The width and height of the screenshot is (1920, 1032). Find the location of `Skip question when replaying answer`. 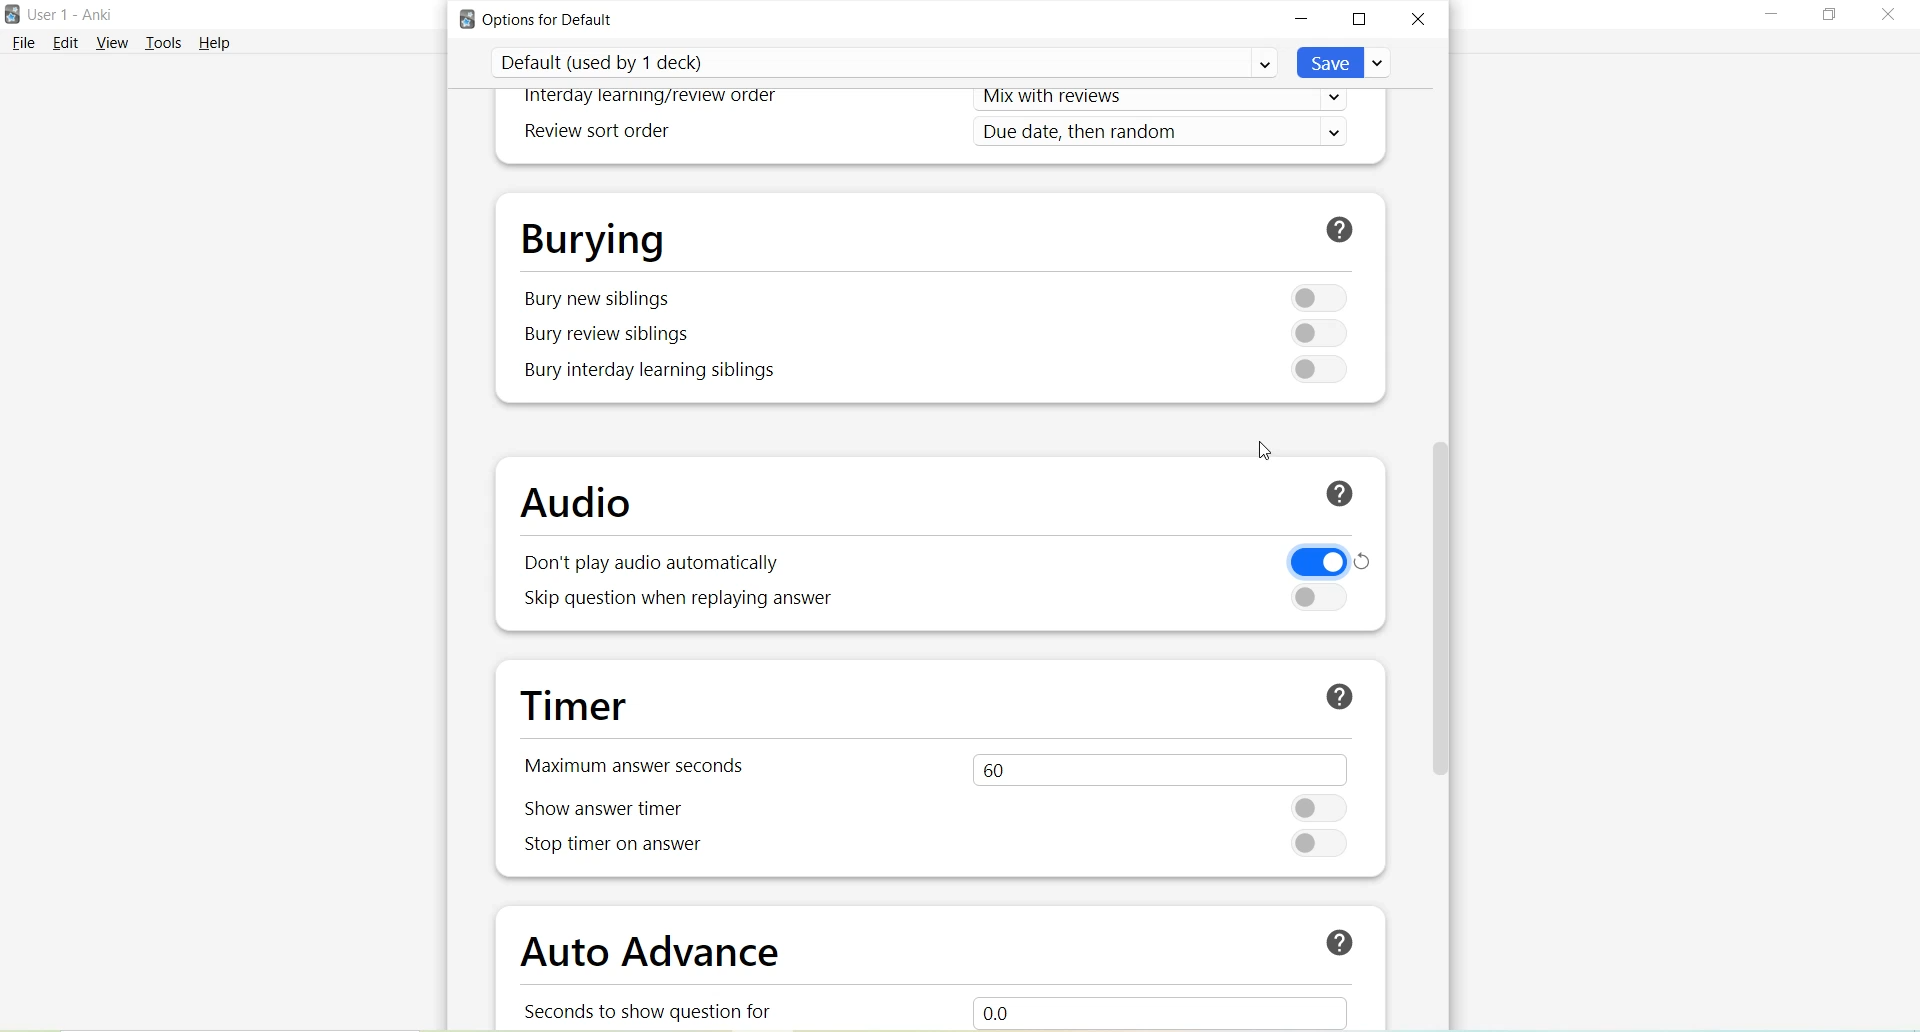

Skip question when replaying answer is located at coordinates (681, 600).